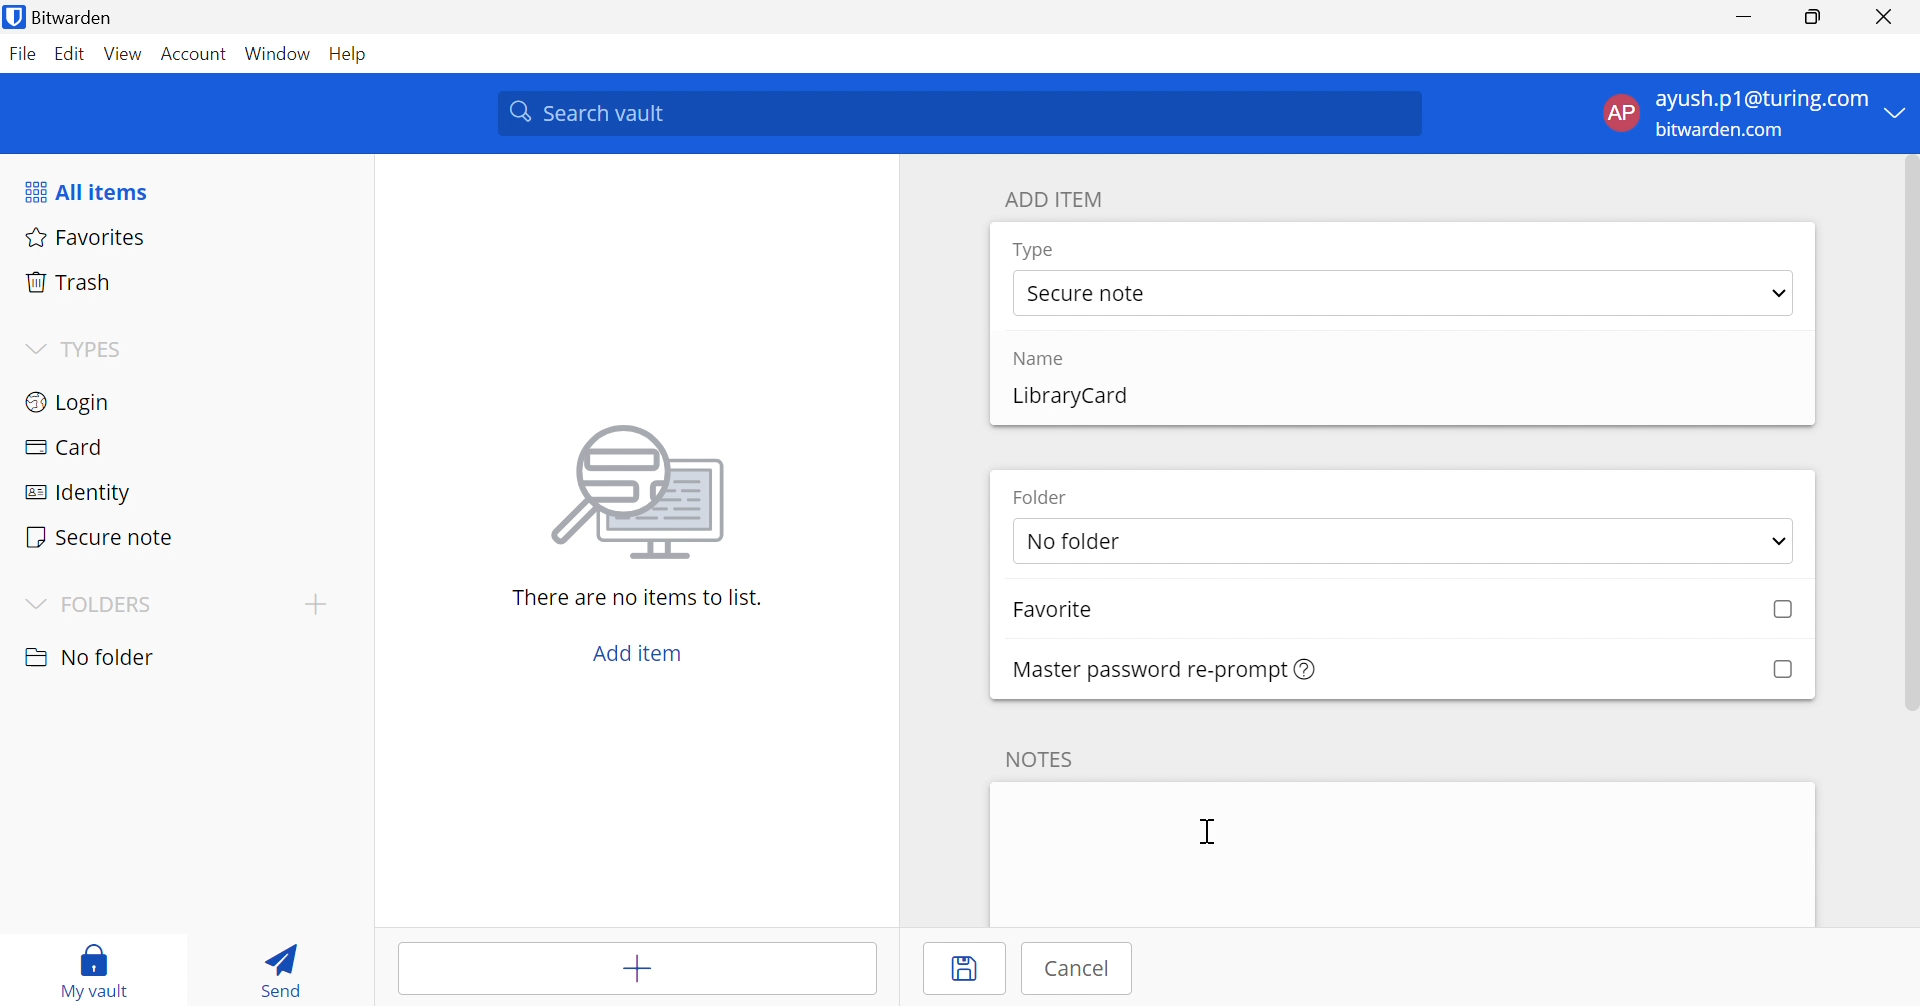  I want to click on Add item, so click(638, 969).